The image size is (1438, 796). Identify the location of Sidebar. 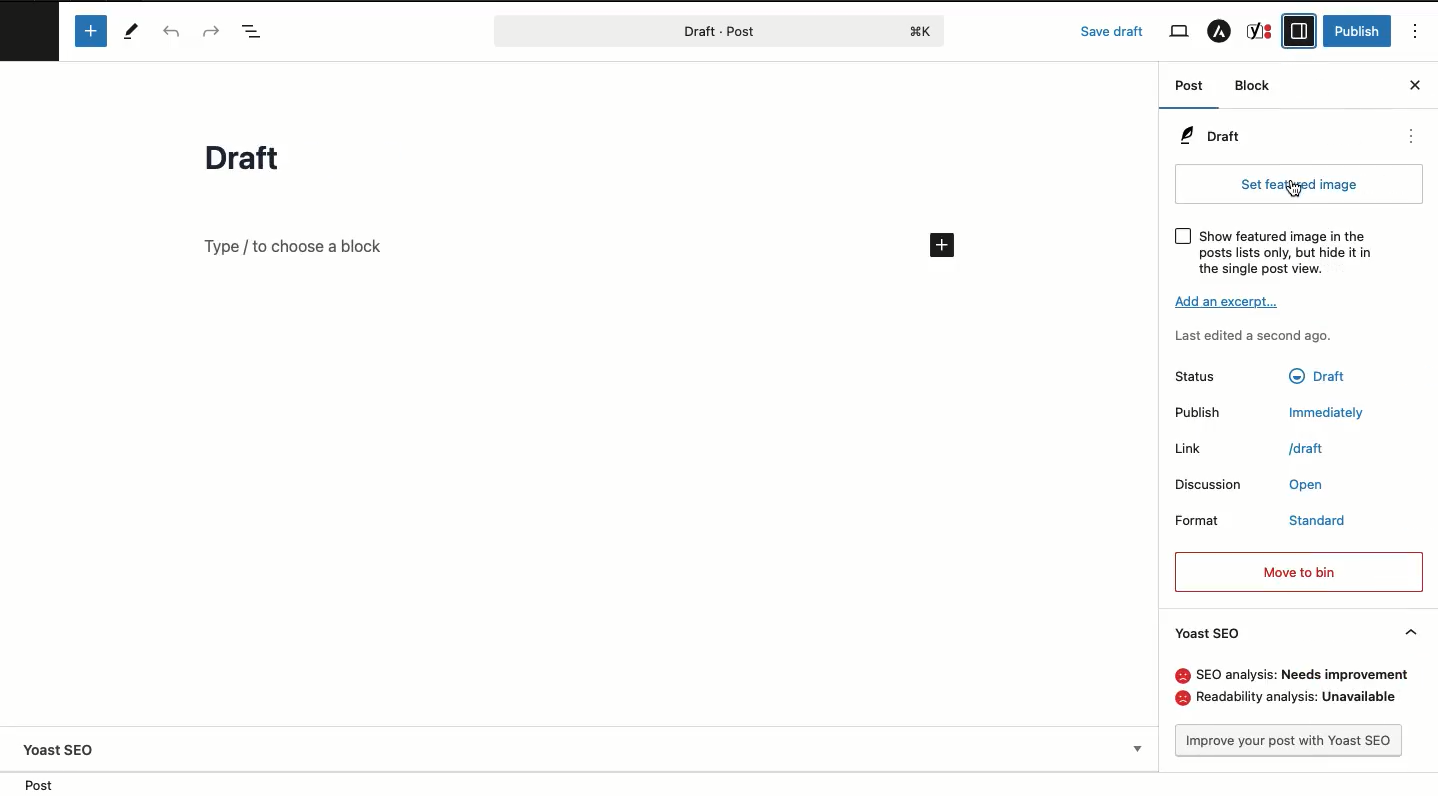
(1300, 29).